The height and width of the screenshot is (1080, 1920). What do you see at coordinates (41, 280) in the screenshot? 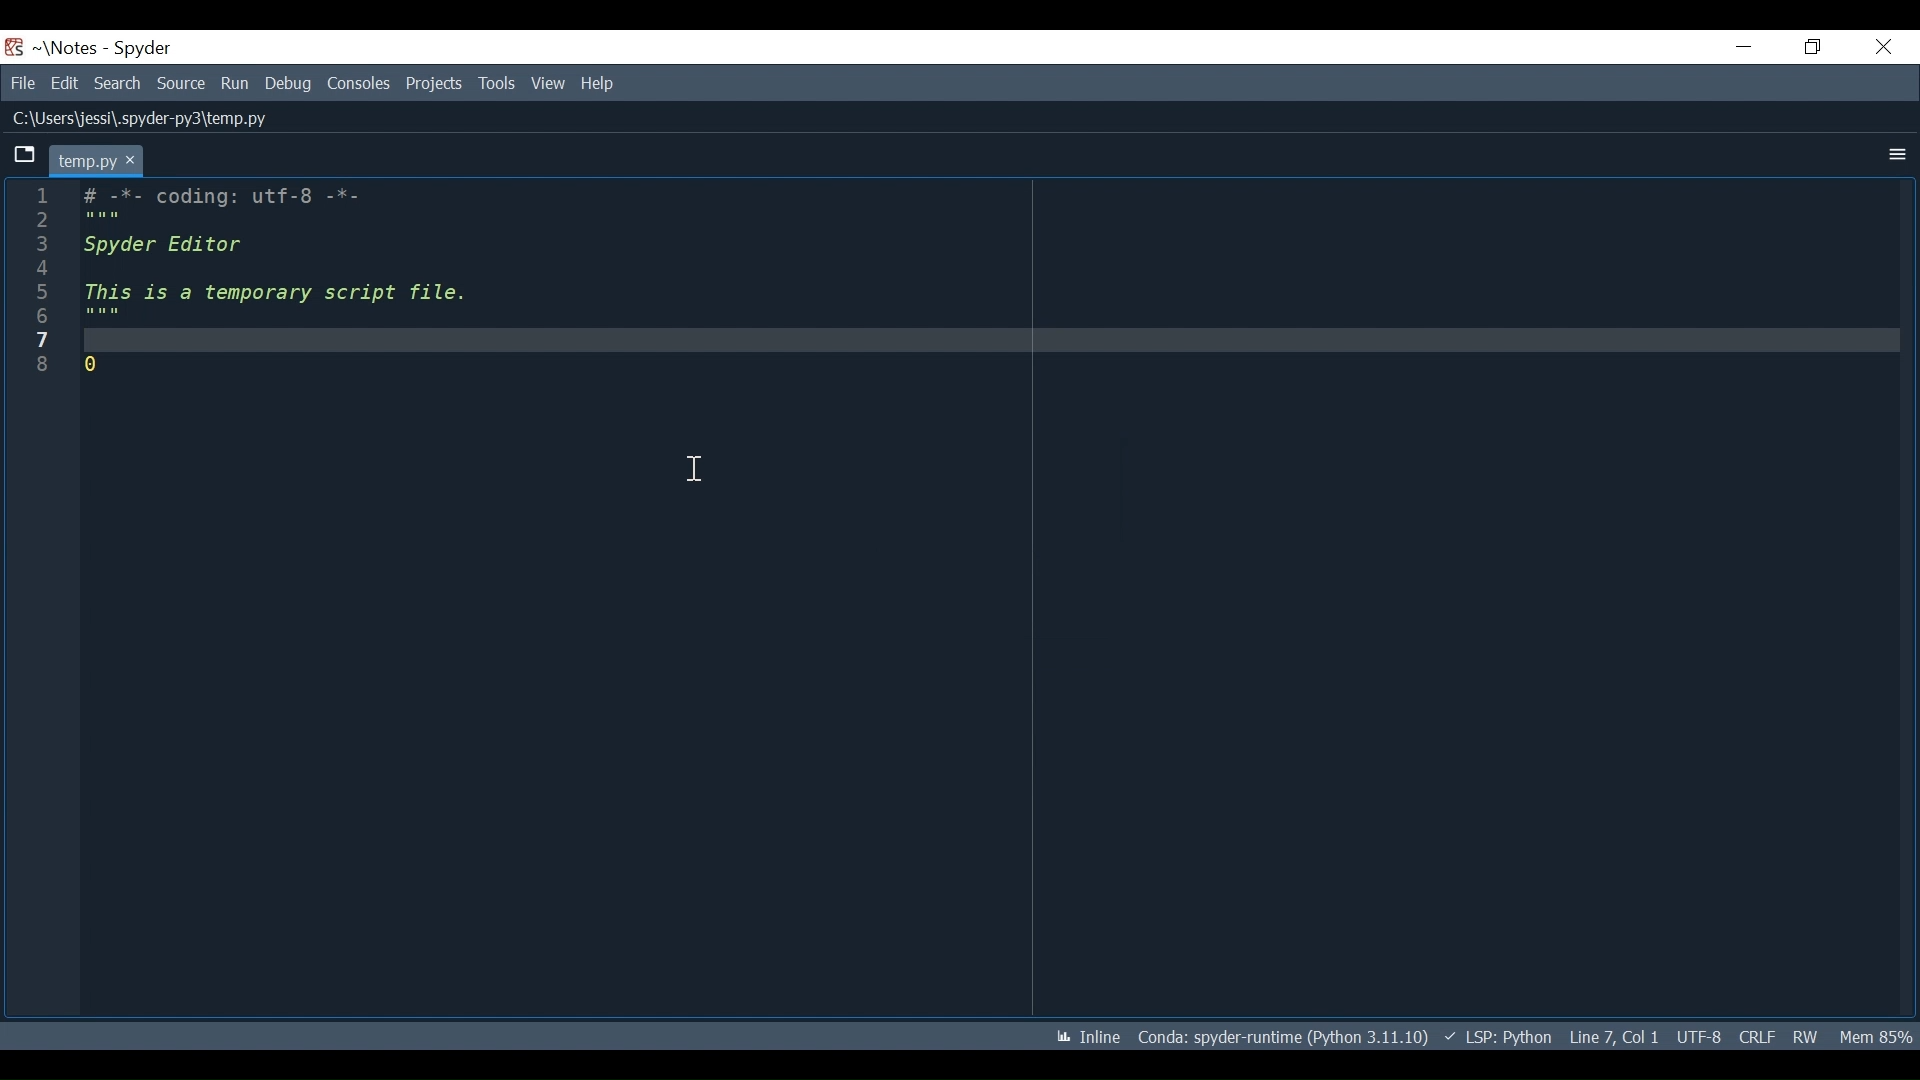
I see `line number` at bounding box center [41, 280].